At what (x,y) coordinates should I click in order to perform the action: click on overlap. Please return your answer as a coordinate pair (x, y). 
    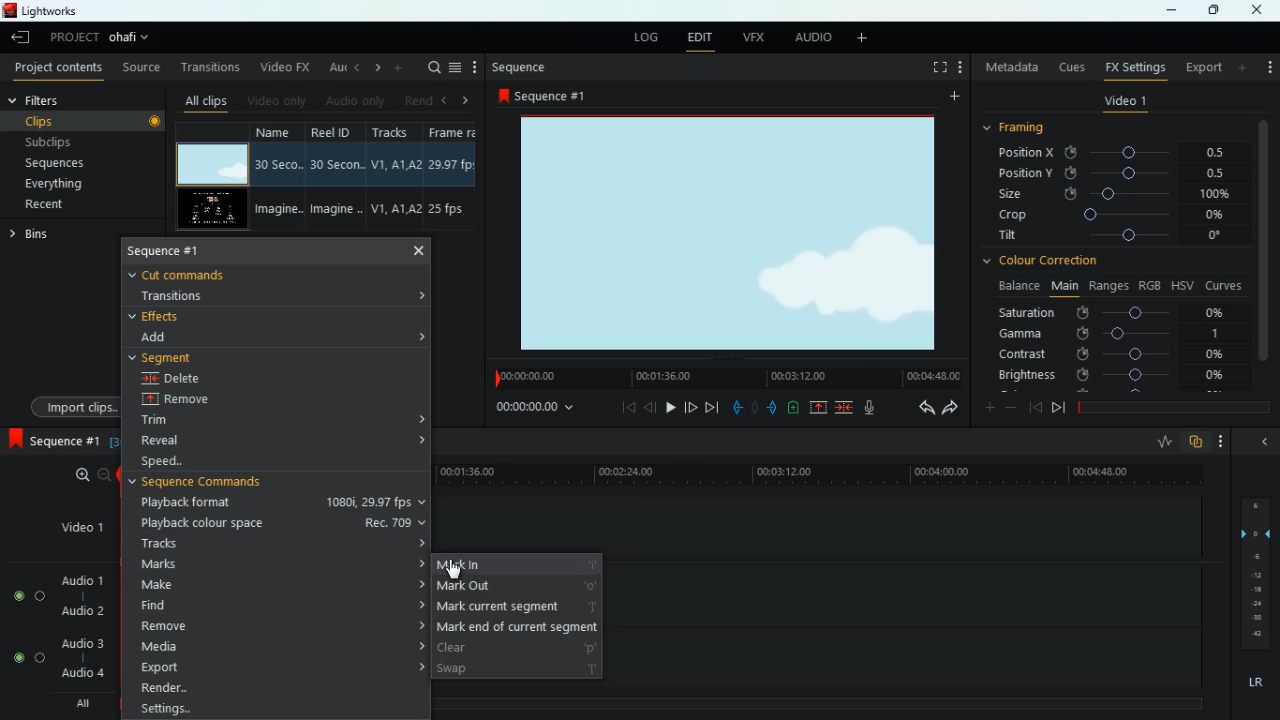
    Looking at the image, I should click on (1196, 443).